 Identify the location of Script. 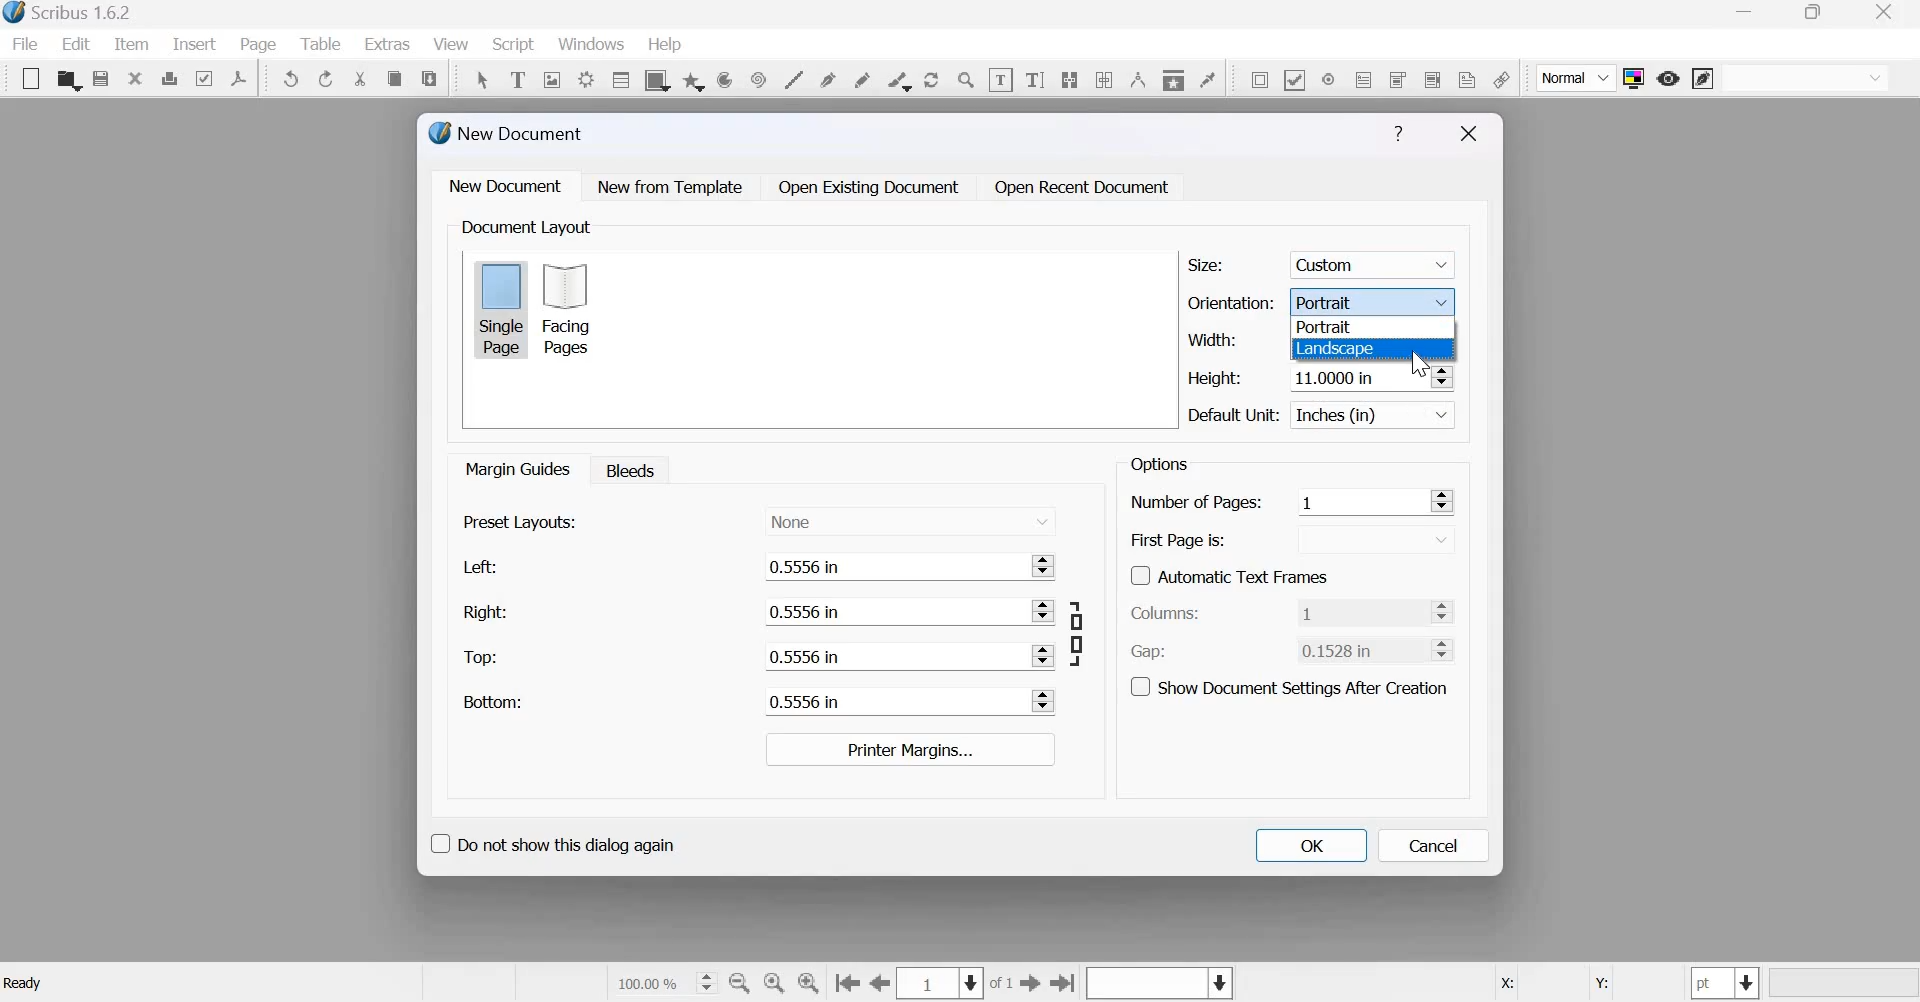
(512, 45).